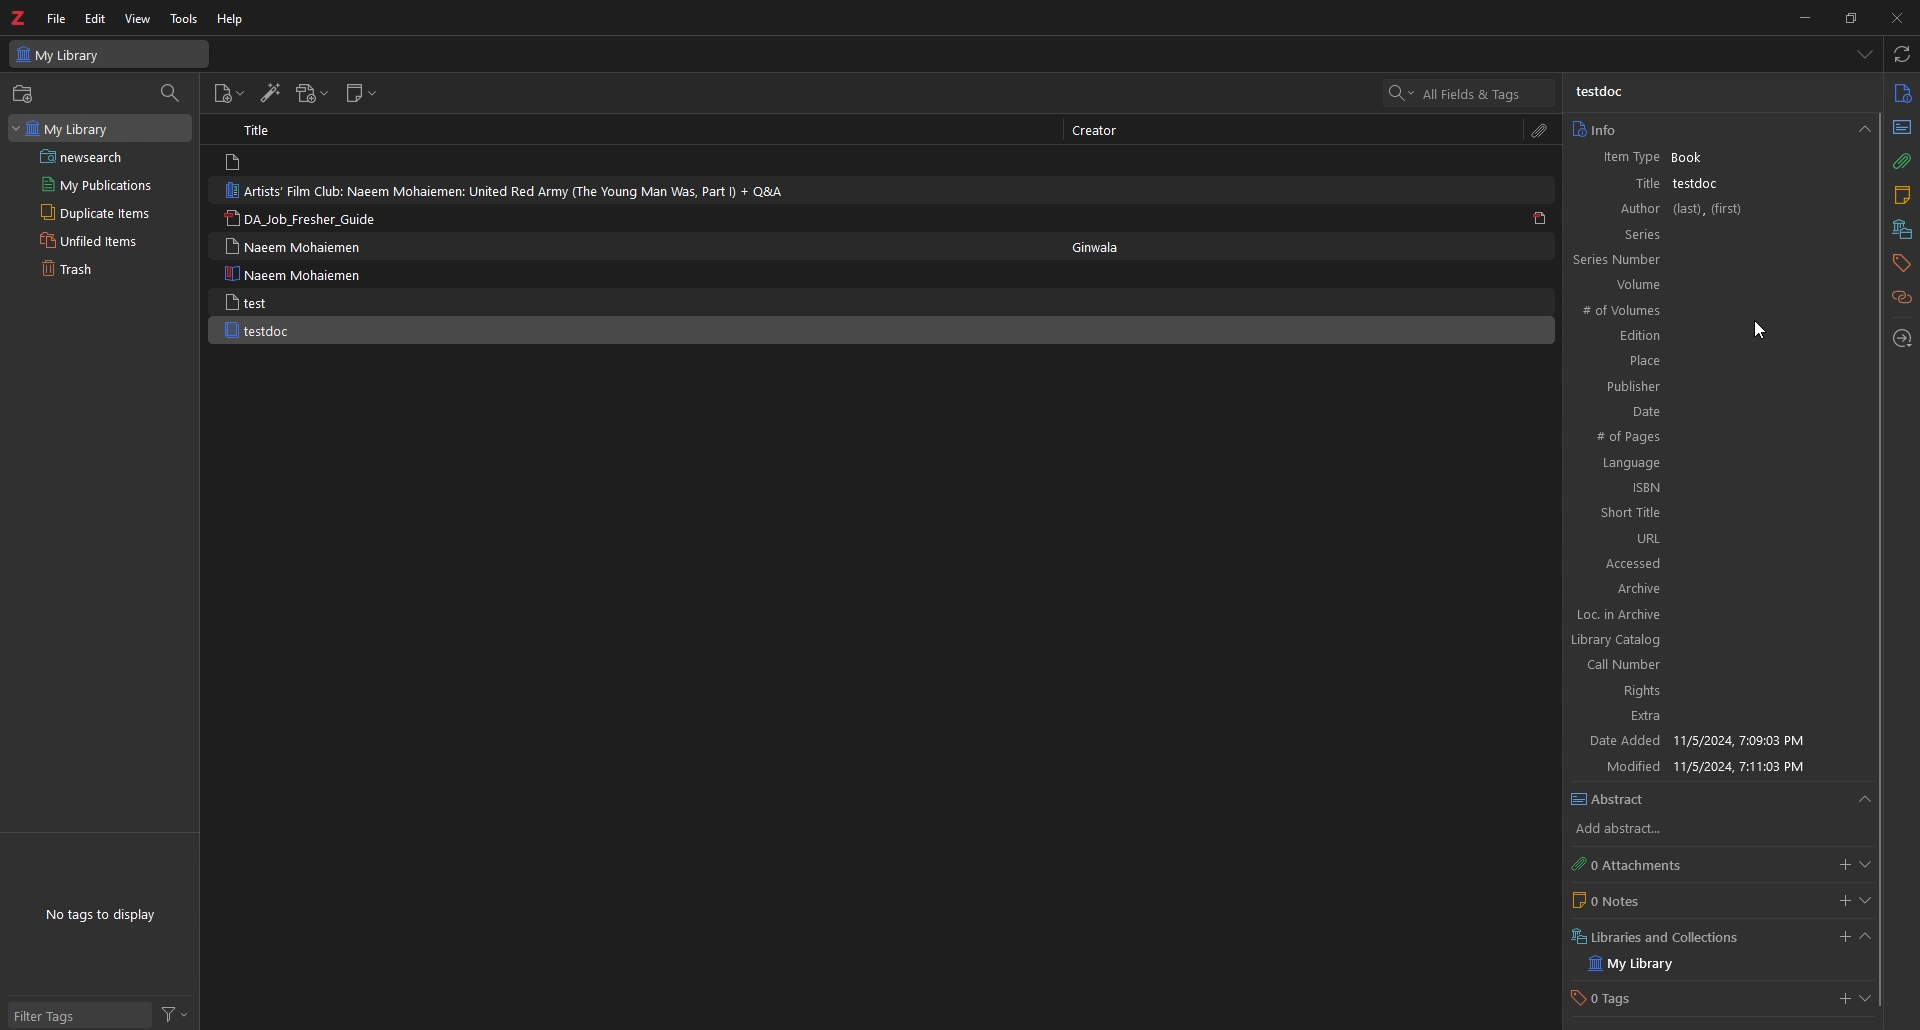 This screenshot has width=1920, height=1030. Describe the element at coordinates (304, 218) in the screenshot. I see `DA_Job_Fresher_Guide` at that location.